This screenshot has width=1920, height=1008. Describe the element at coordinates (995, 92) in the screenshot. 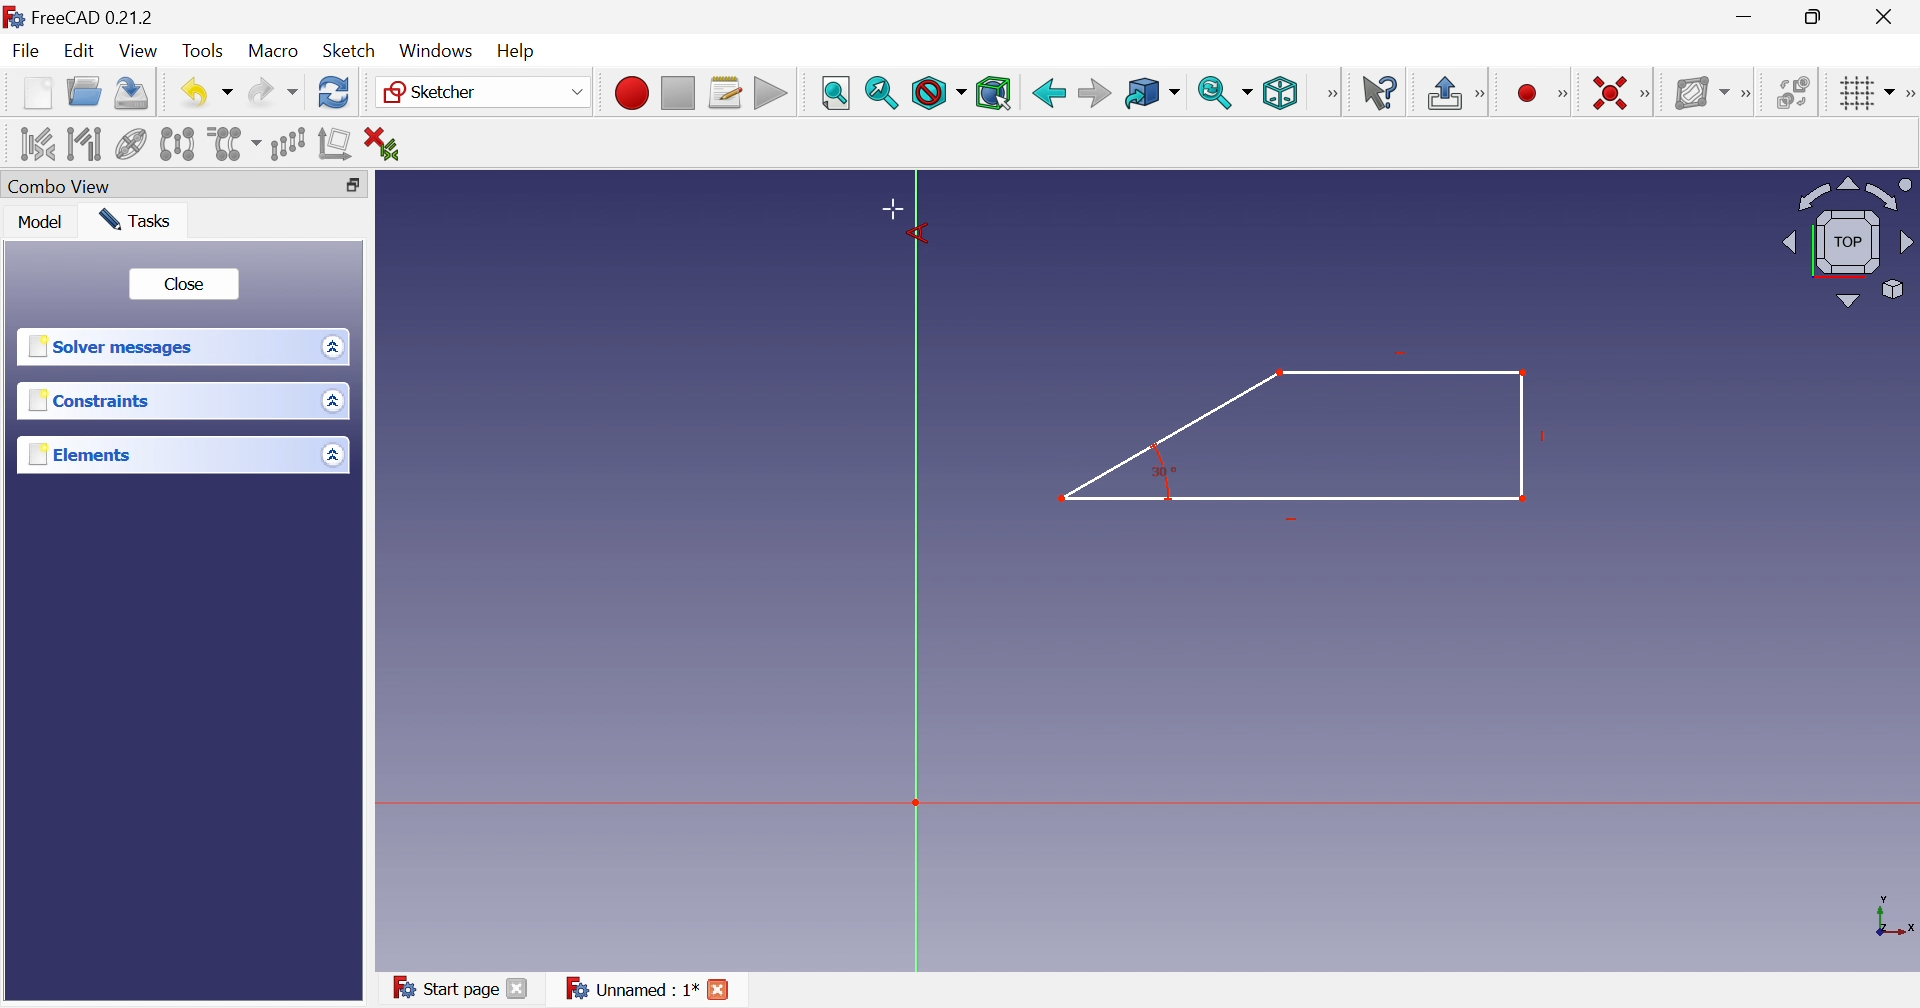

I see `Bounding box` at that location.